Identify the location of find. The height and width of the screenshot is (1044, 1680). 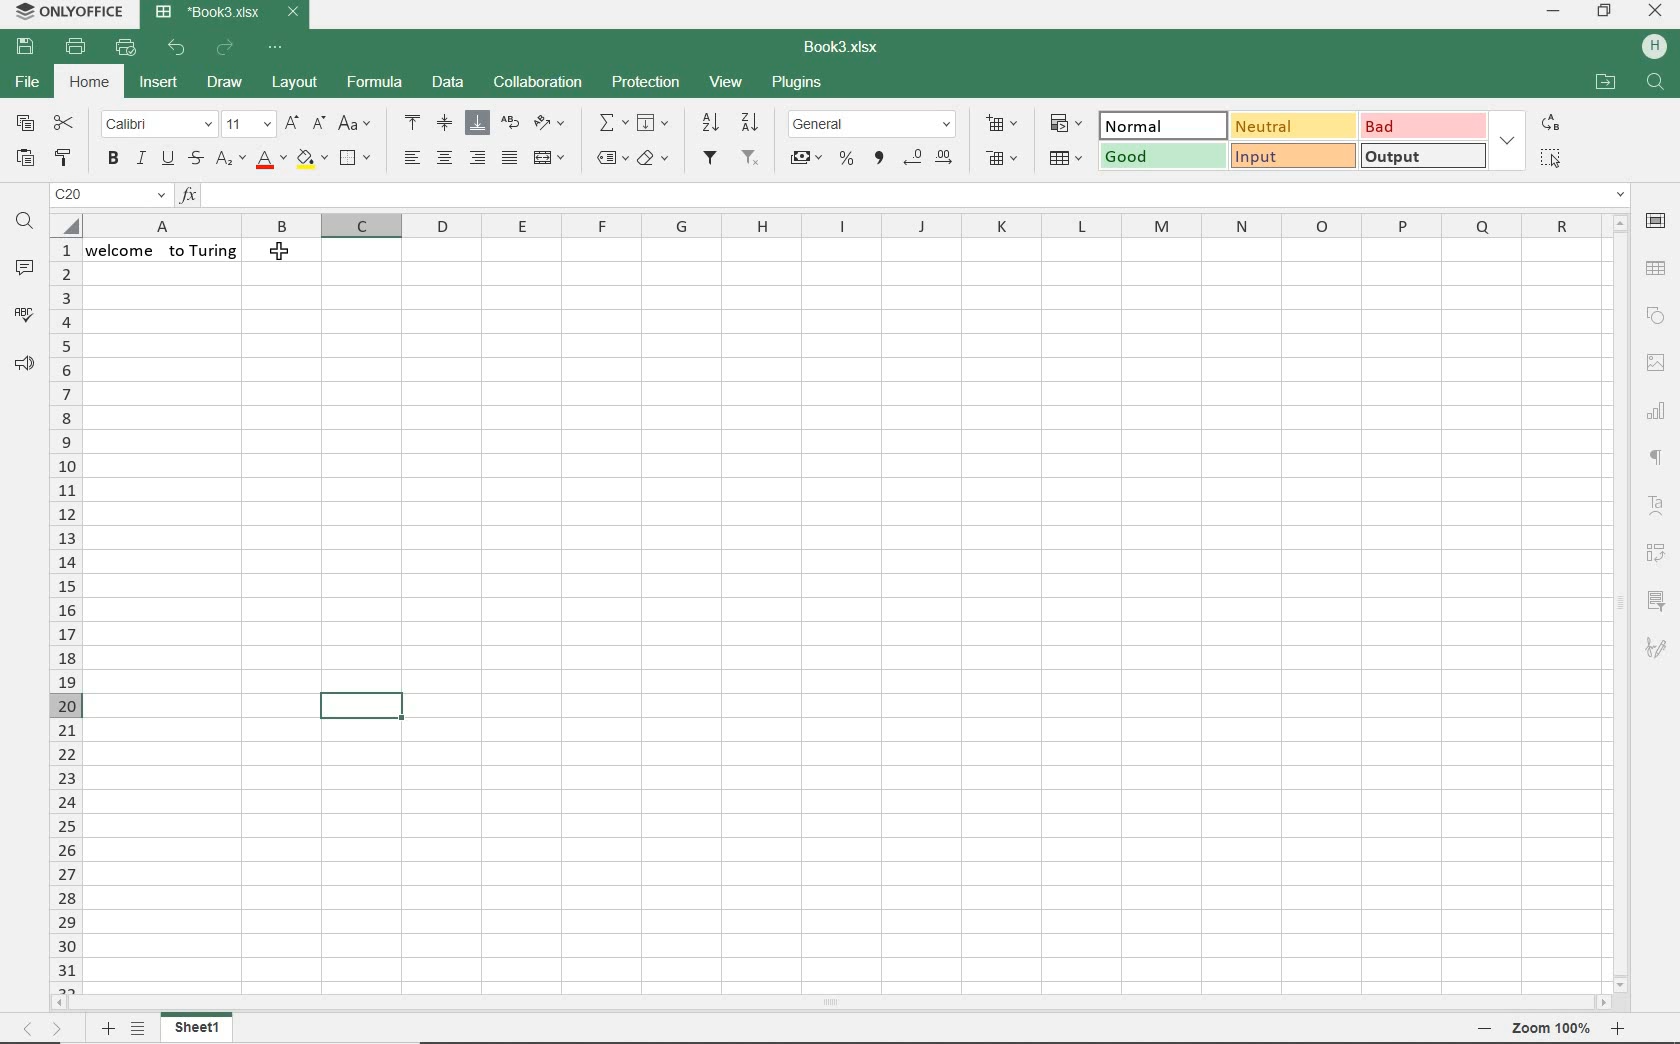
(26, 224).